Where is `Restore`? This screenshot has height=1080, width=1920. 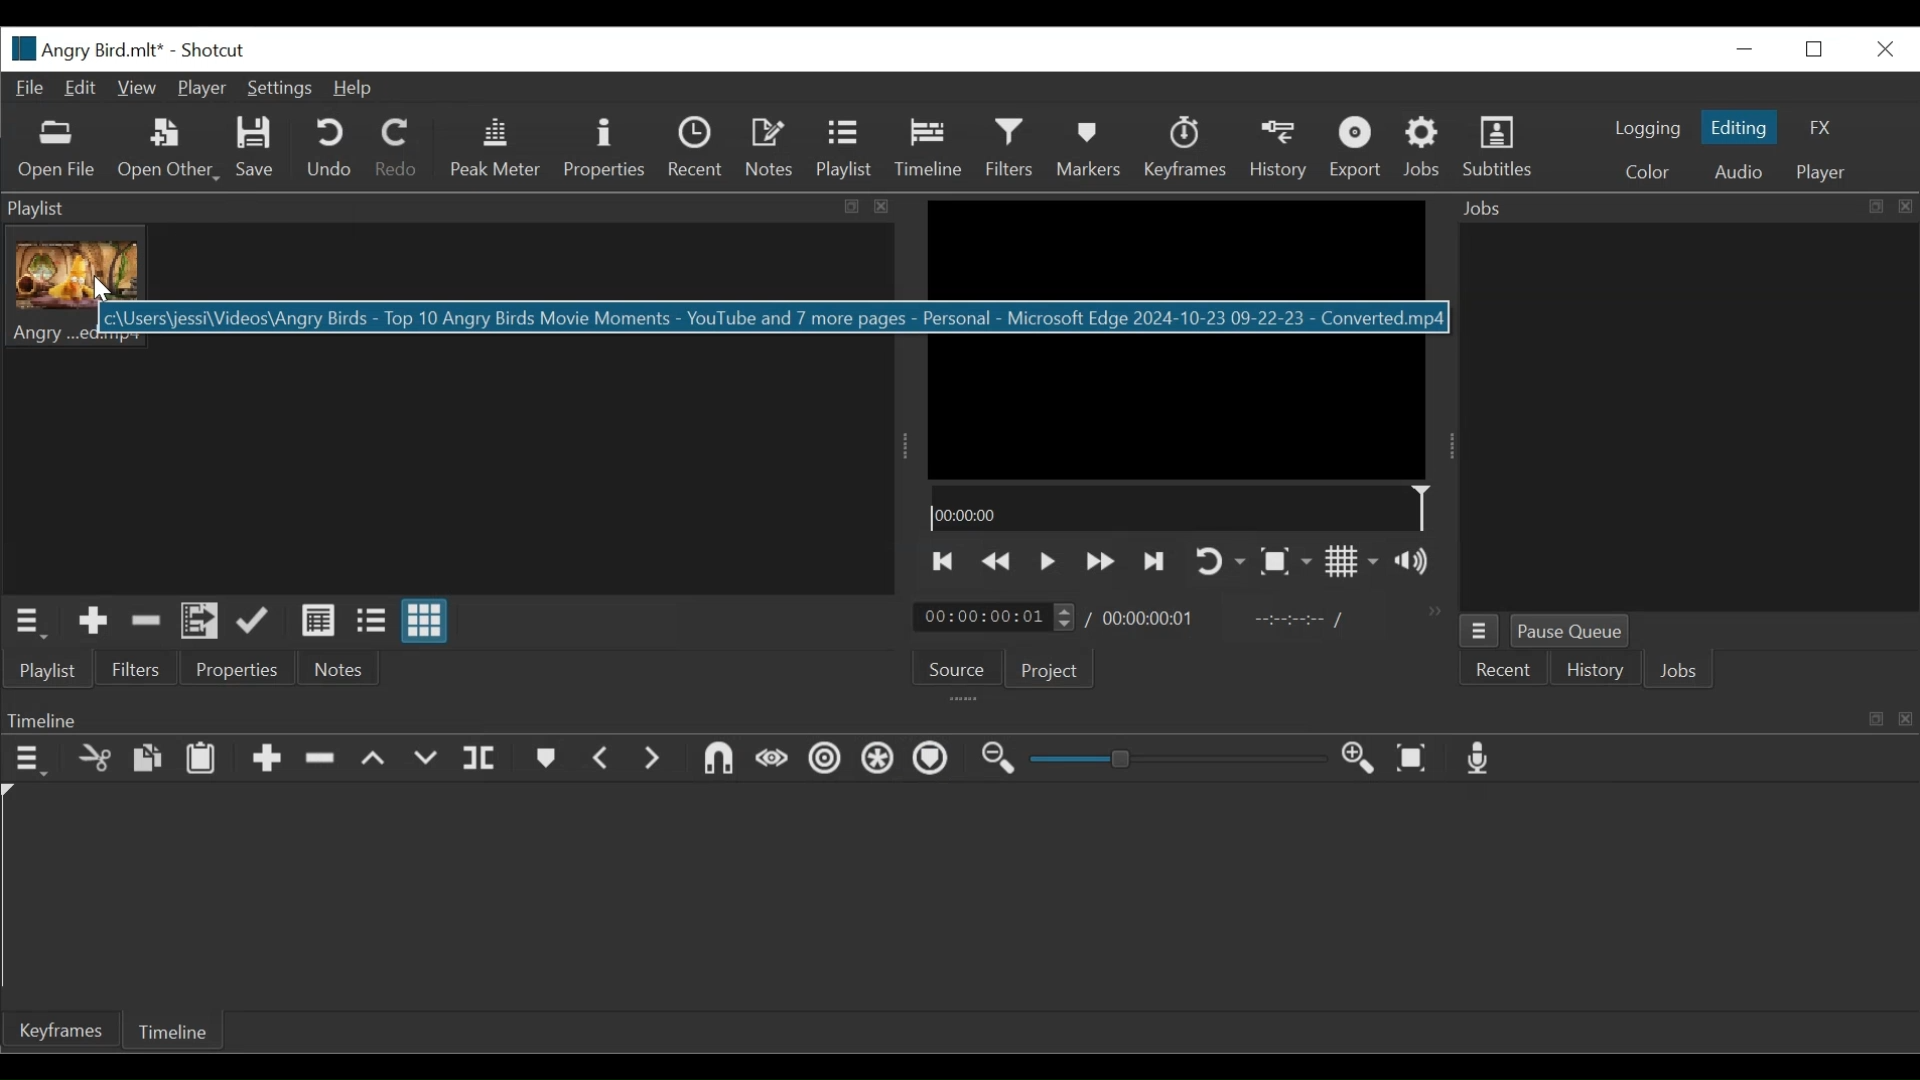
Restore is located at coordinates (1815, 49).